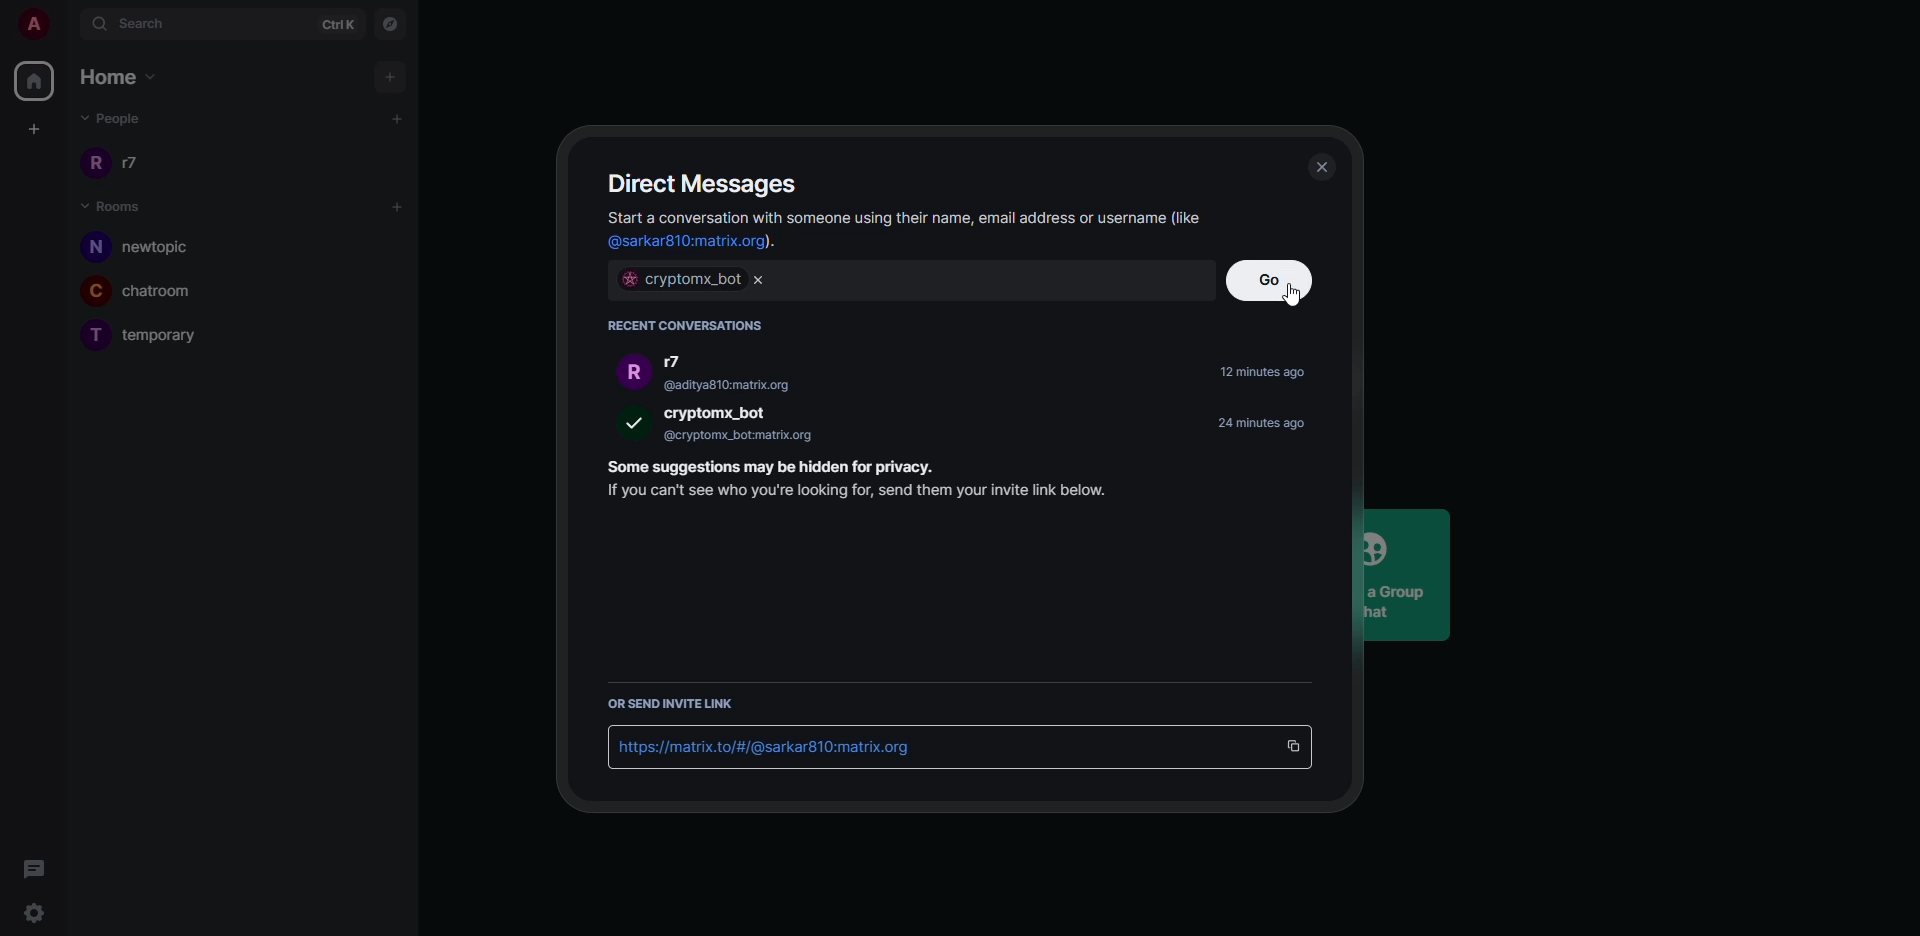 Image resolution: width=1920 pixels, height=936 pixels. Describe the element at coordinates (635, 423) in the screenshot. I see `selected` at that location.